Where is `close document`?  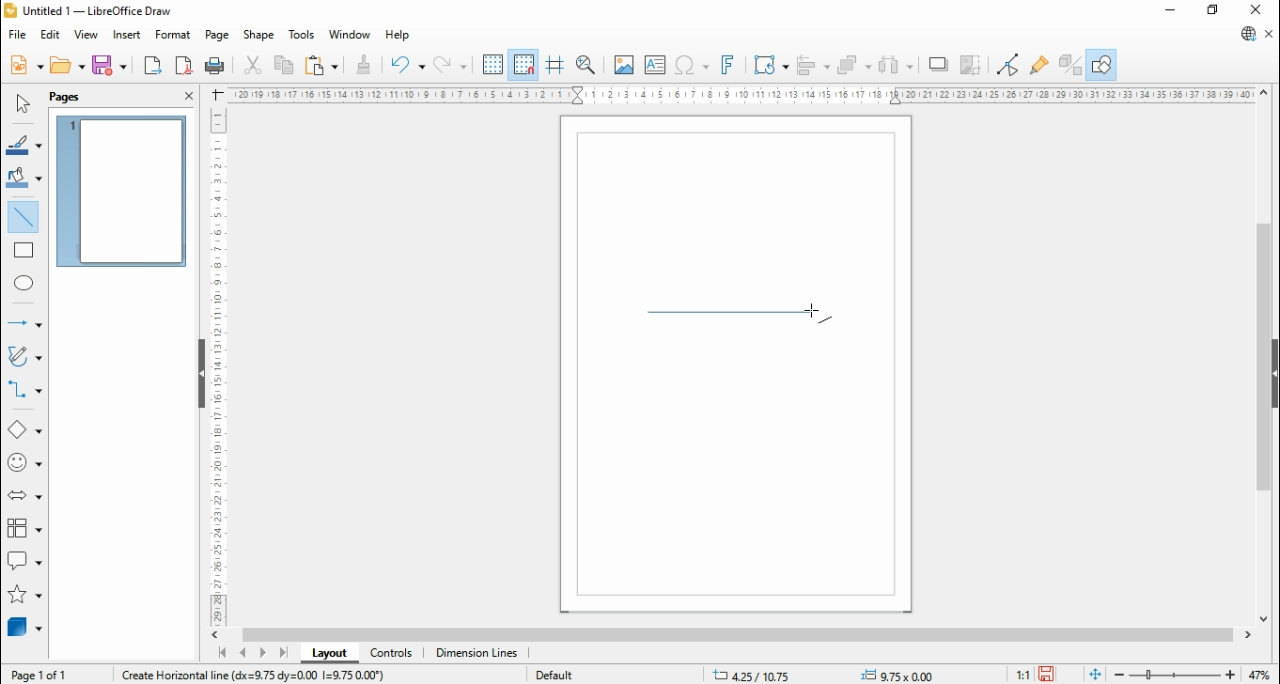
close document is located at coordinates (1270, 34).